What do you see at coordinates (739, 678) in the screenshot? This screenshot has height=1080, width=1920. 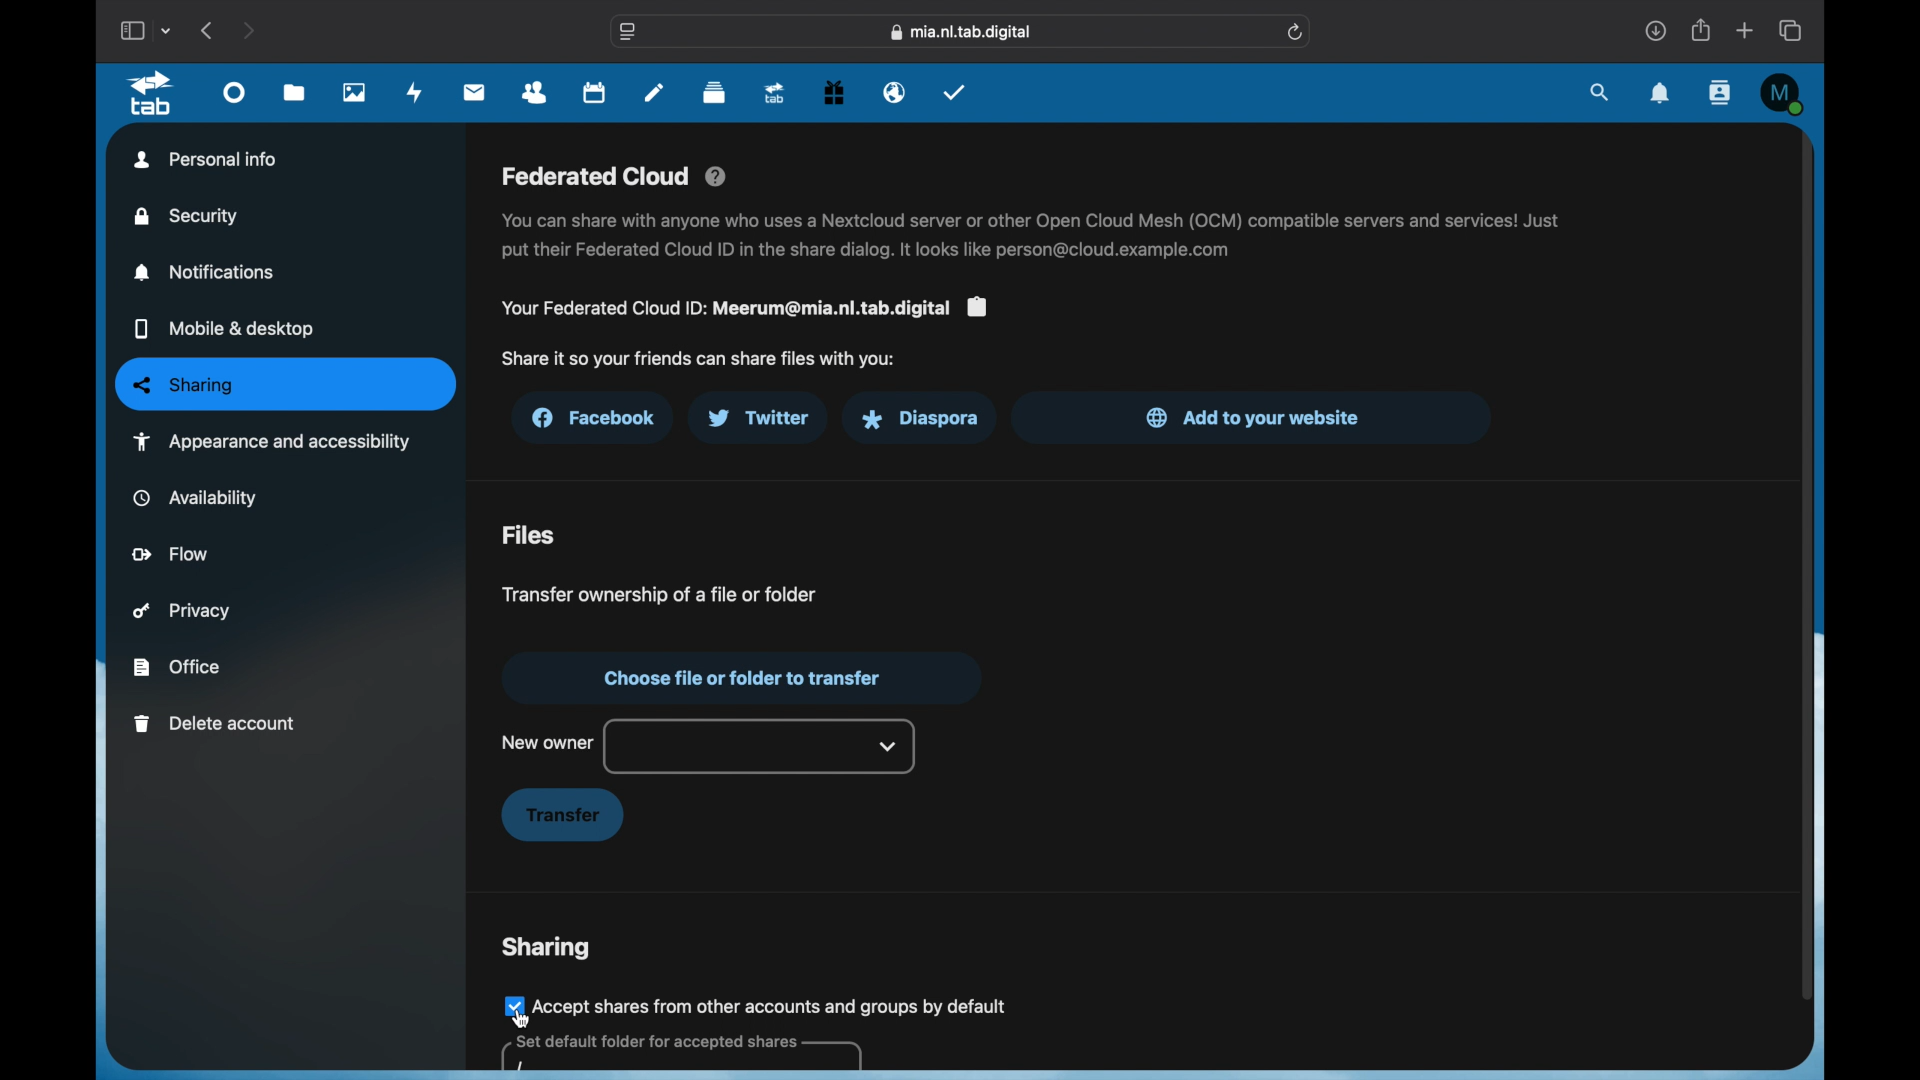 I see `choose file or folder to transfer` at bounding box center [739, 678].